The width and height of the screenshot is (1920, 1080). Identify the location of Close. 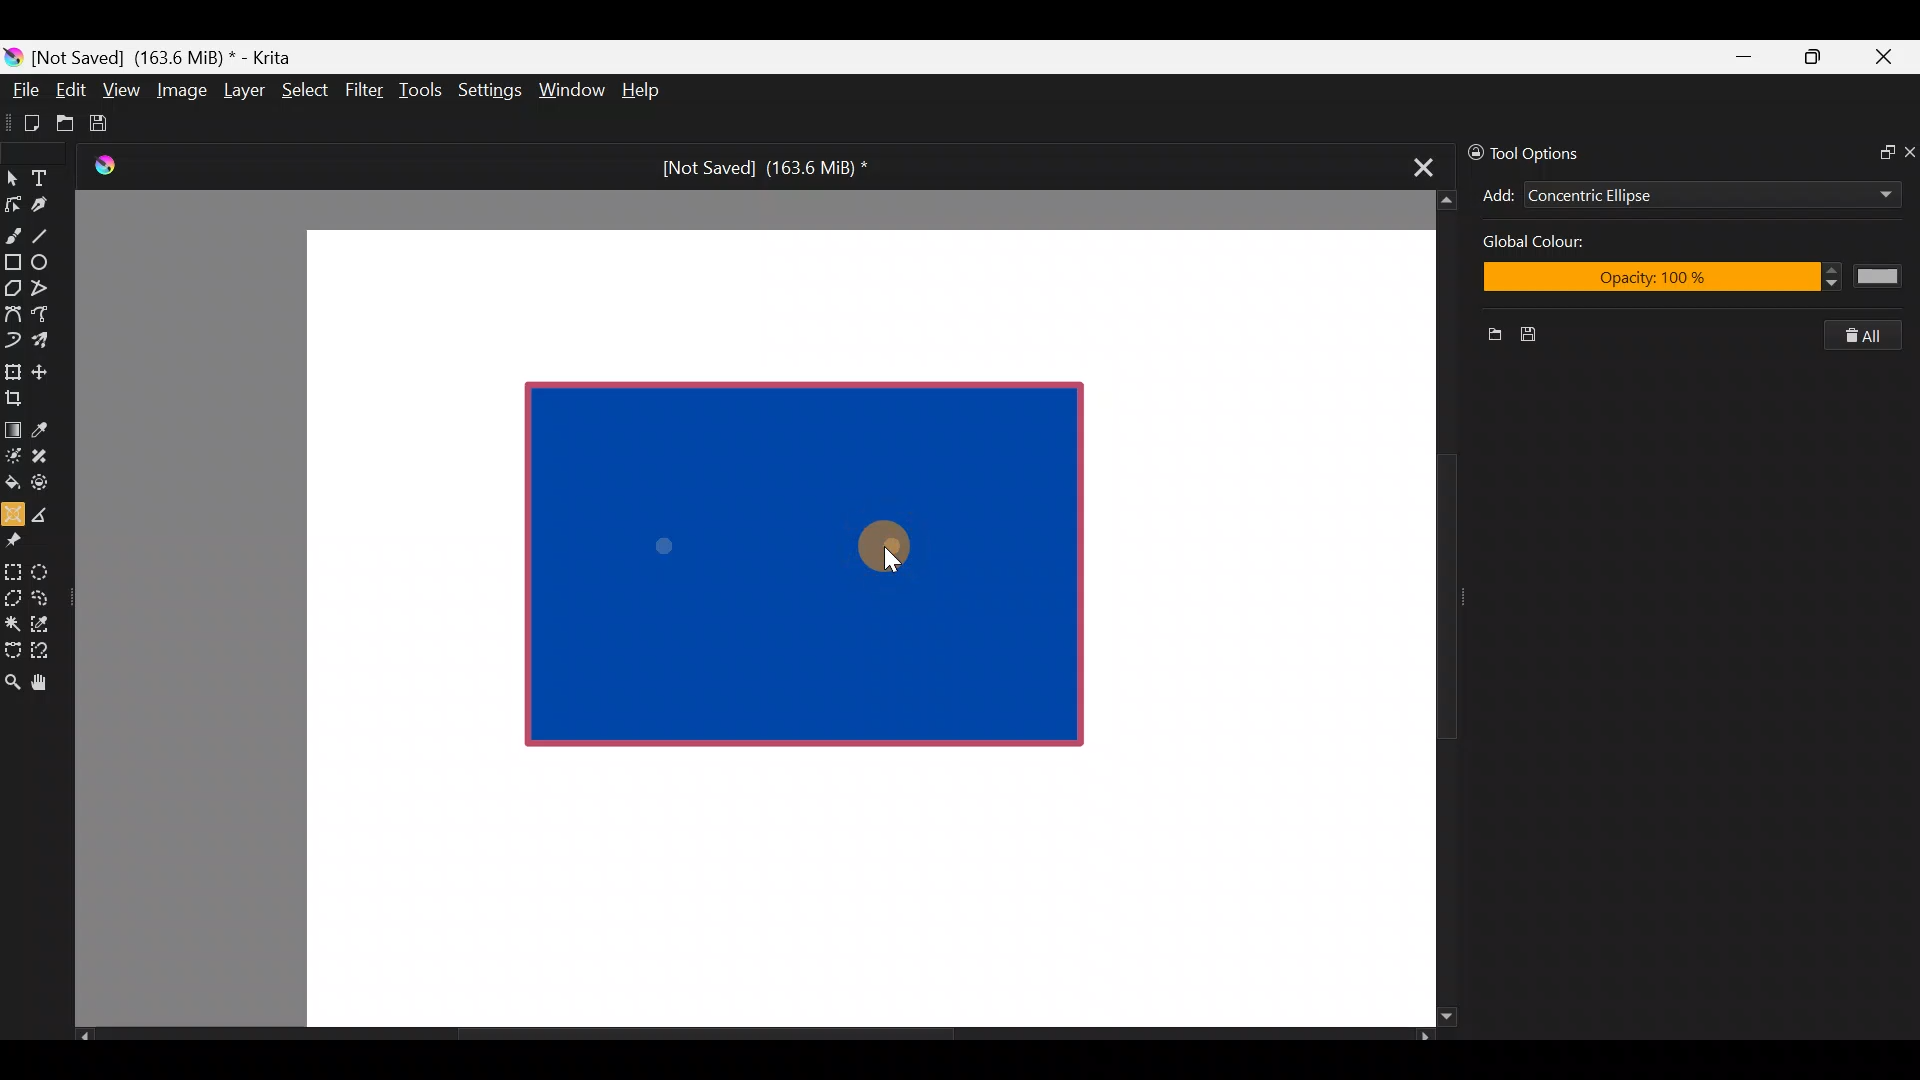
(1885, 61).